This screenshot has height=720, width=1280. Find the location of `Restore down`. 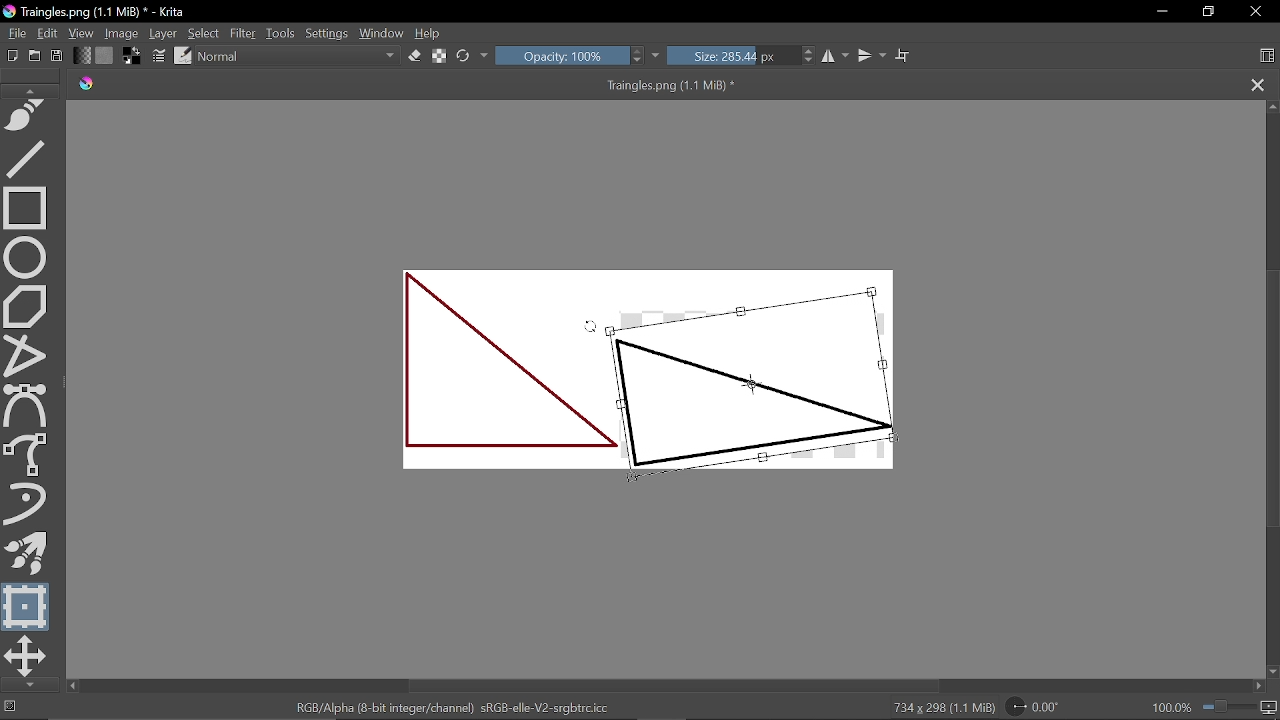

Restore down is located at coordinates (1206, 13).